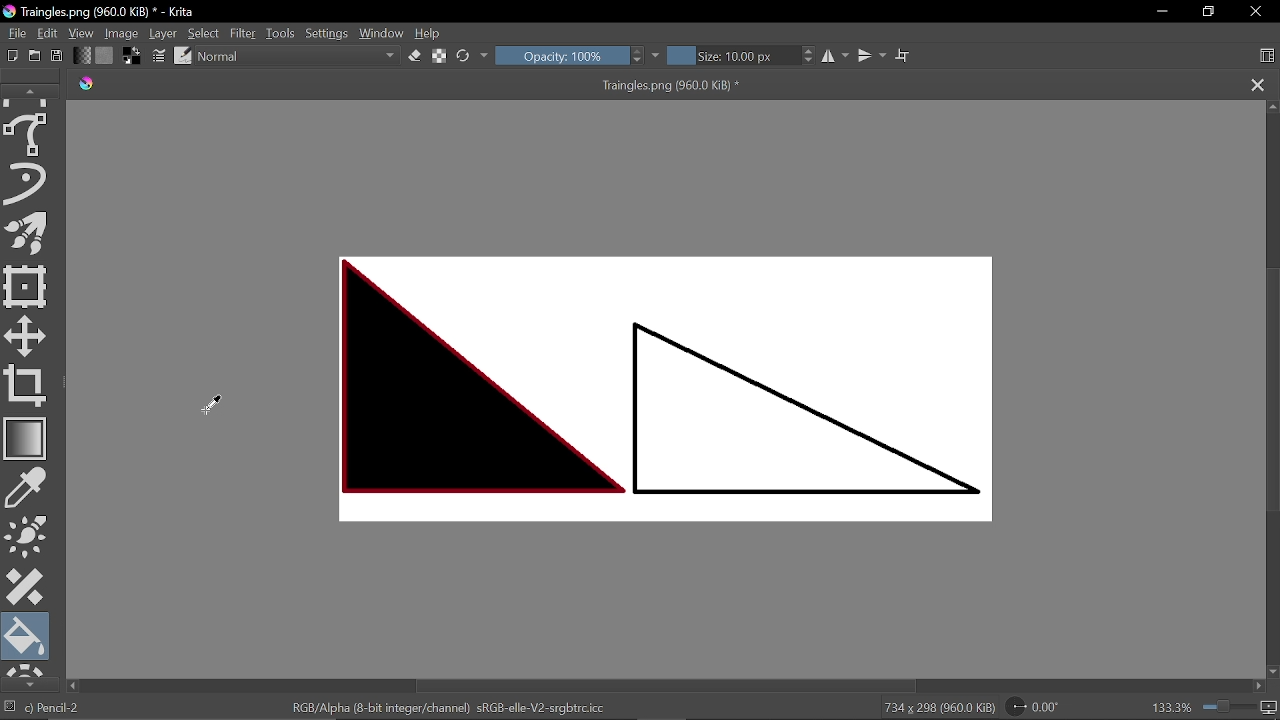 The width and height of the screenshot is (1280, 720). What do you see at coordinates (434, 35) in the screenshot?
I see `Help` at bounding box center [434, 35].